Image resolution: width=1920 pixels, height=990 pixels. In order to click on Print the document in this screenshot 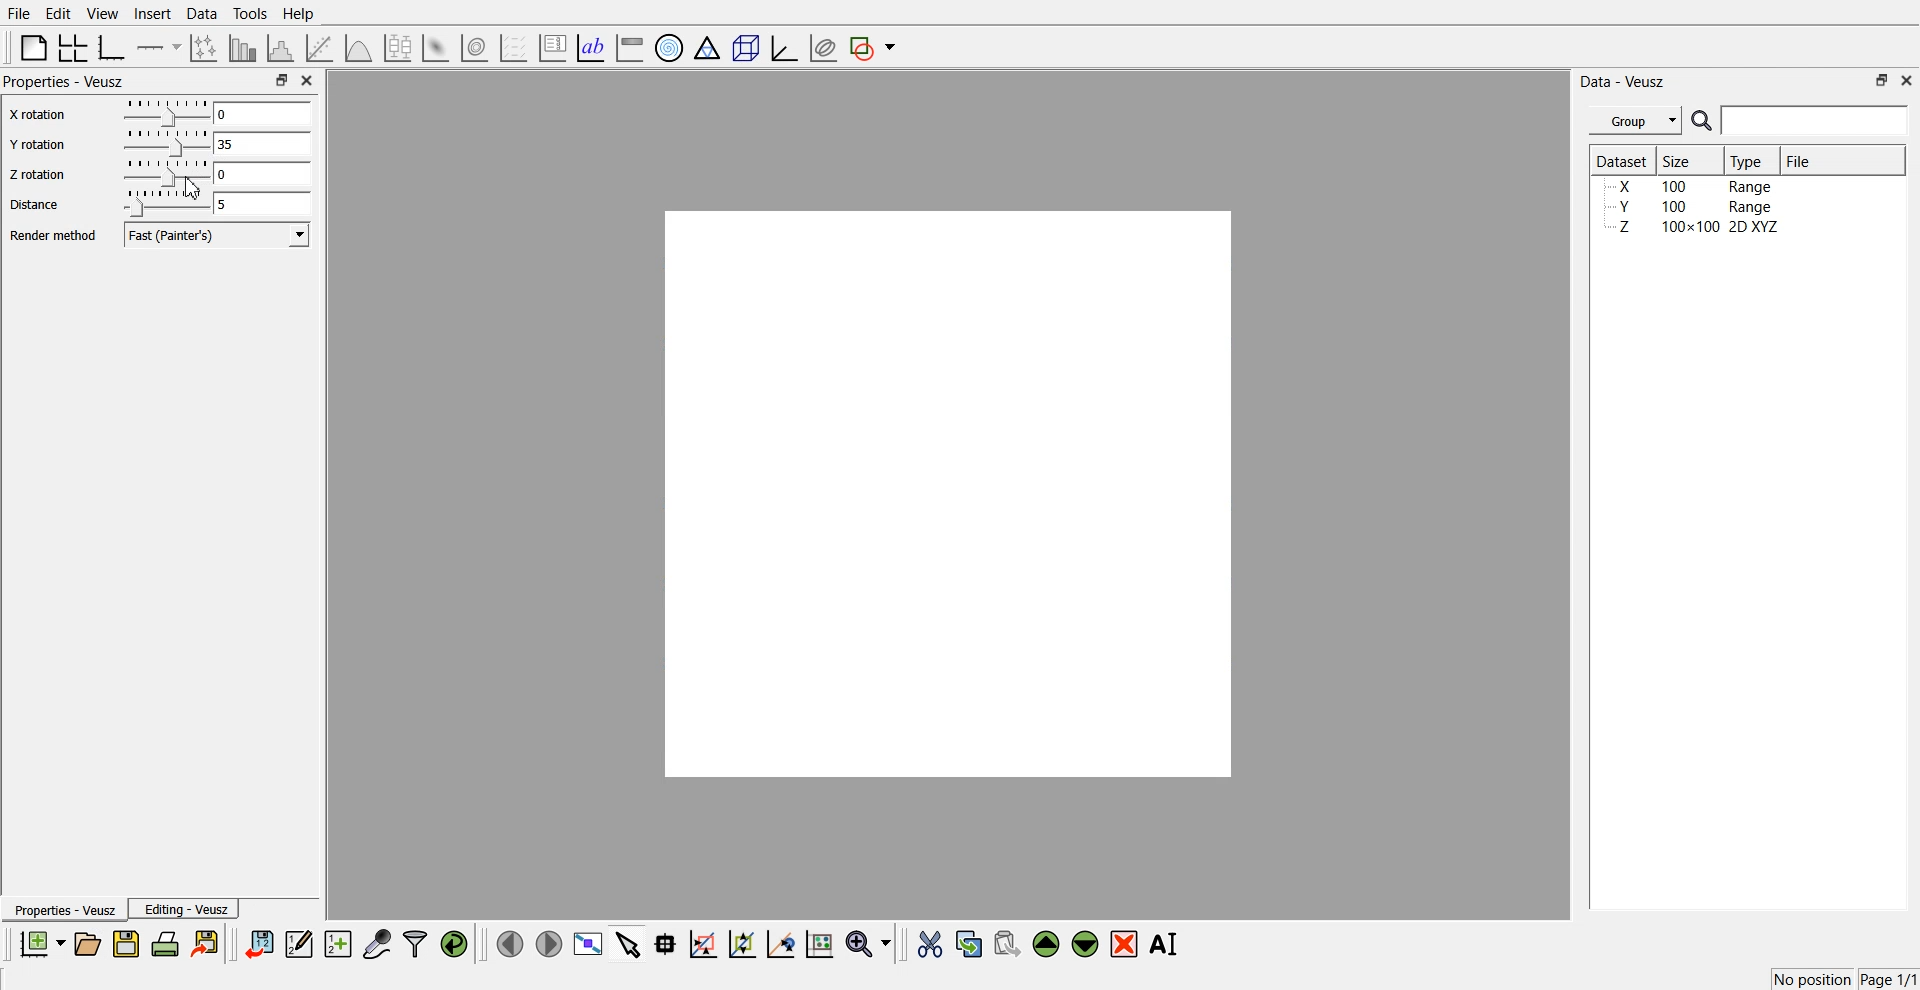, I will do `click(164, 943)`.